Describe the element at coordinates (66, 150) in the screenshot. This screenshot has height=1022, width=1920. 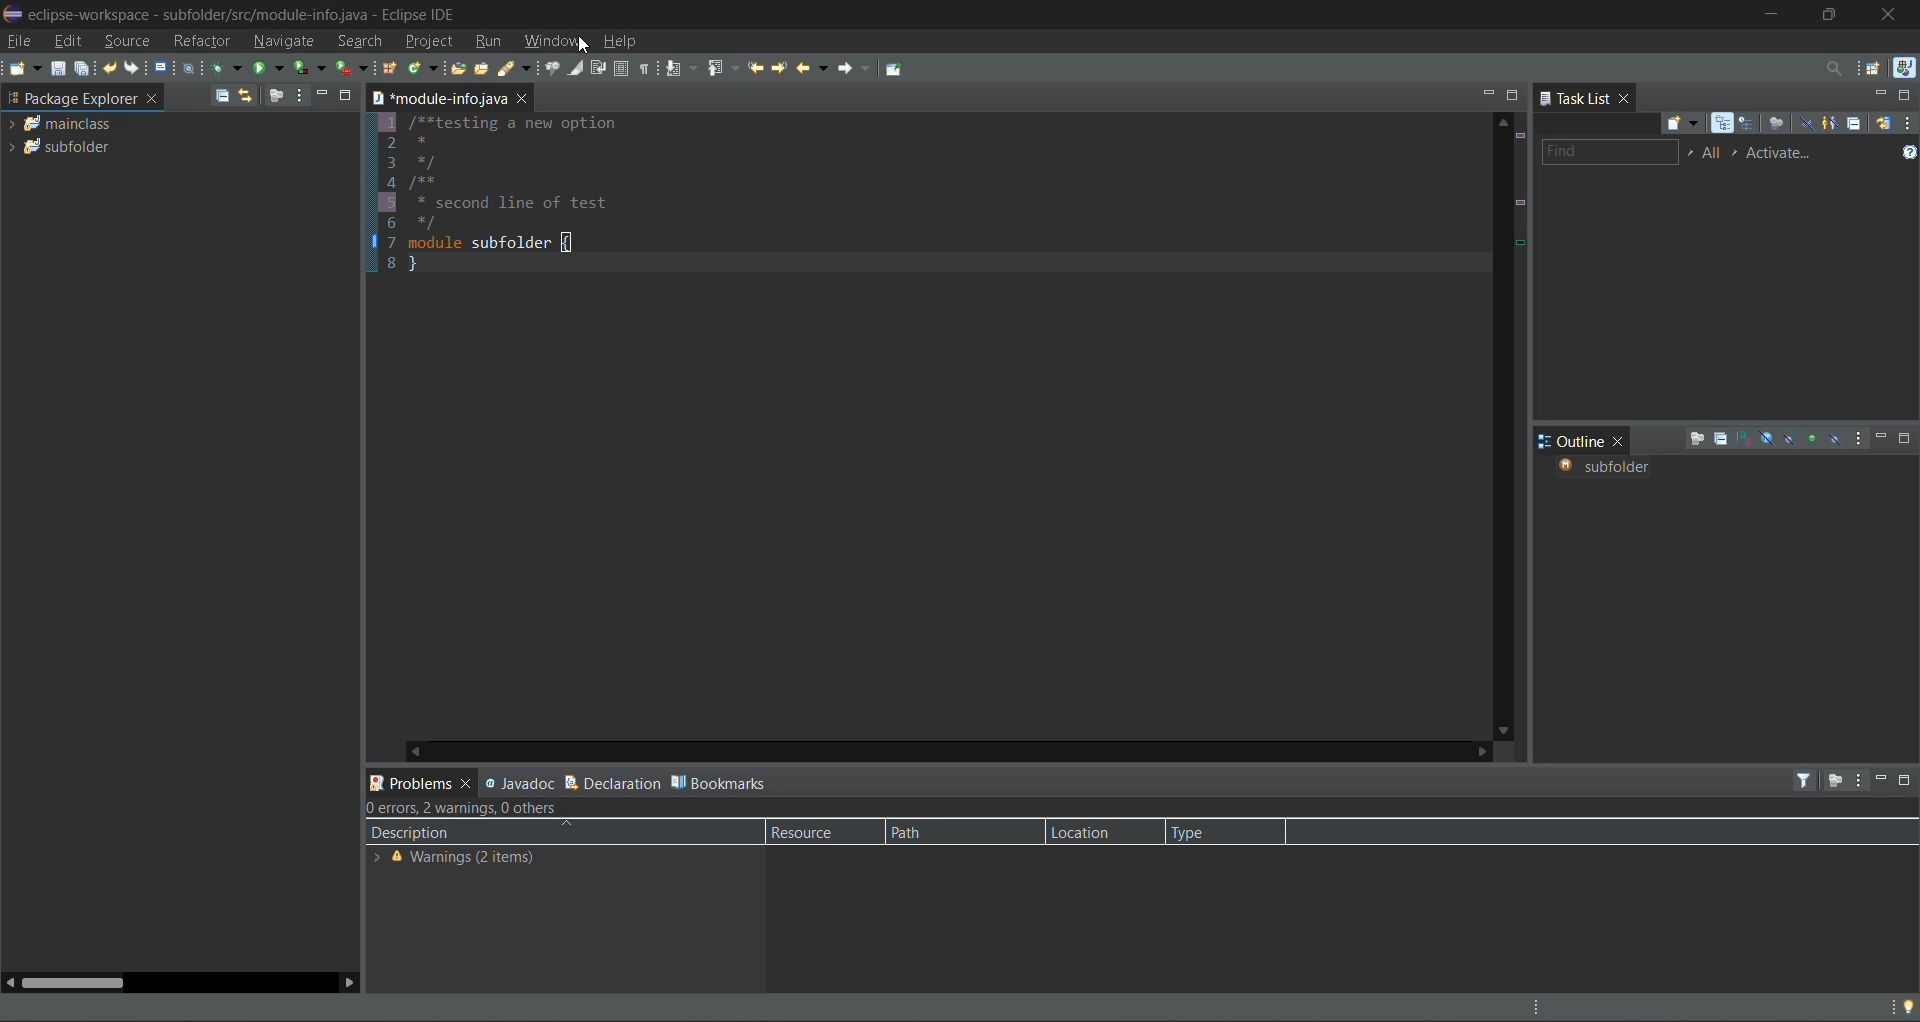
I see `module 2` at that location.